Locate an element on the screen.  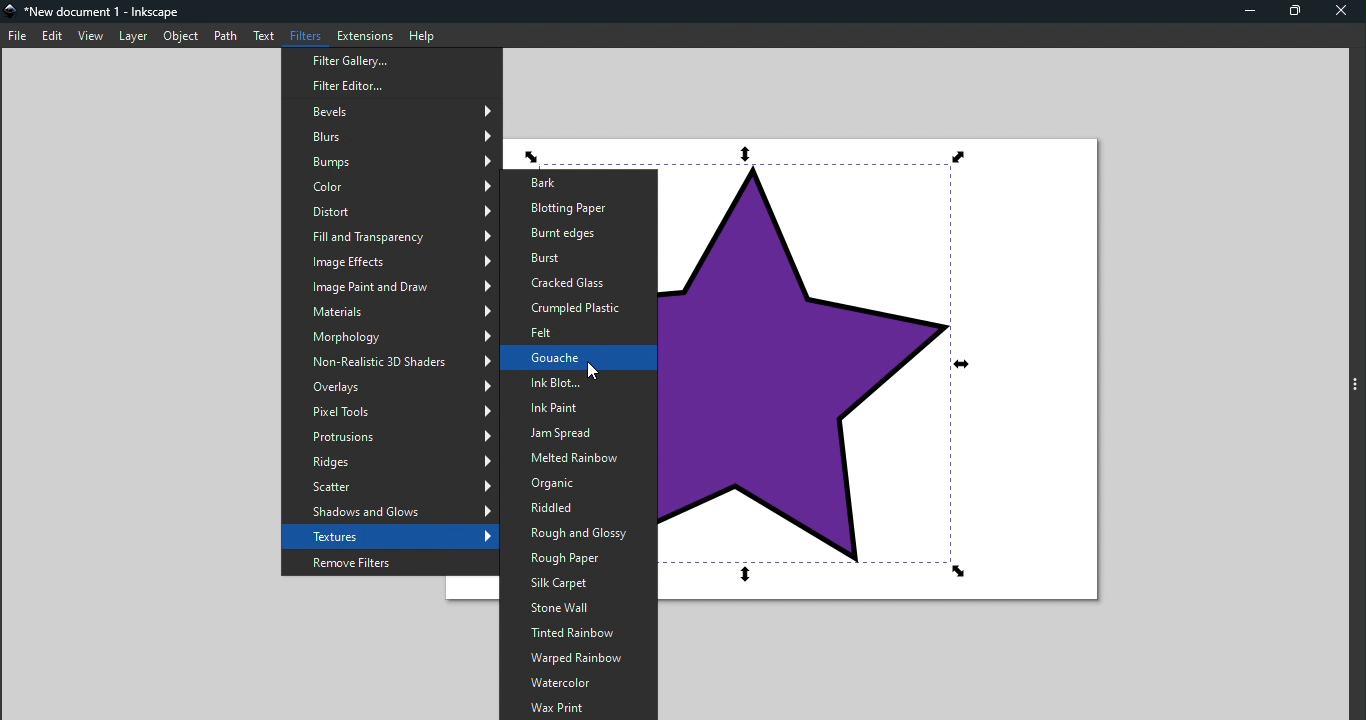
Image effects is located at coordinates (388, 261).